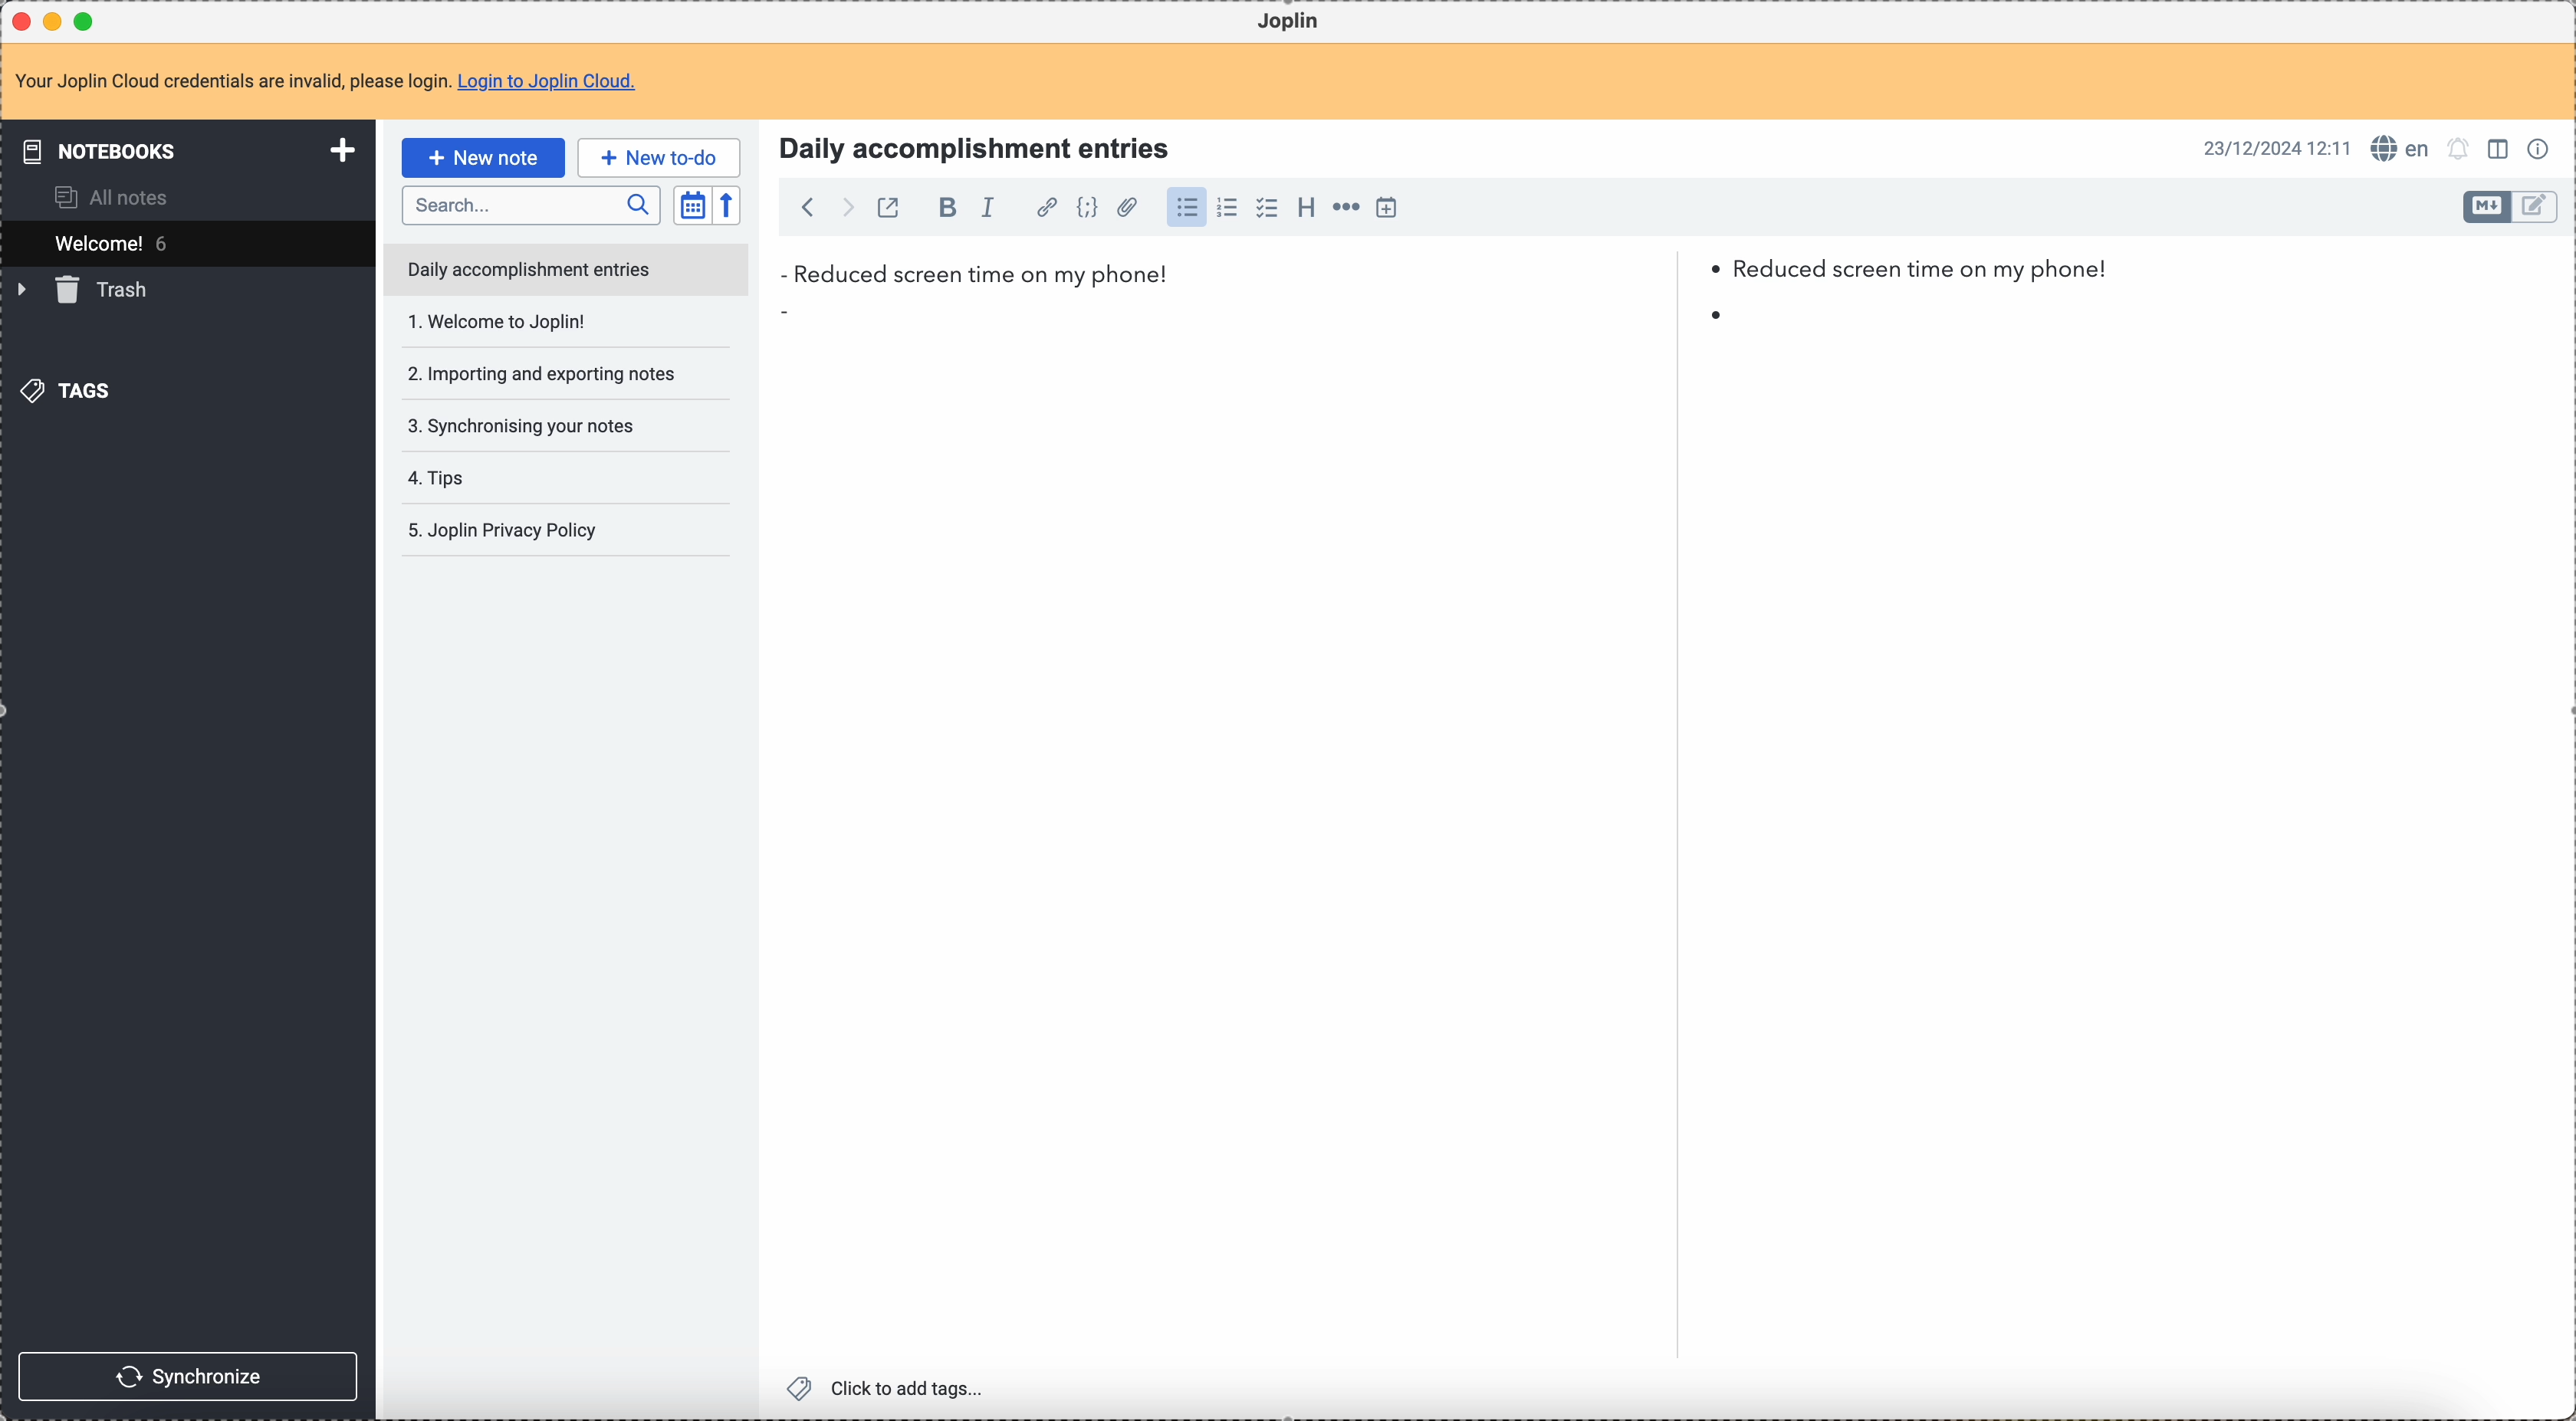  What do you see at coordinates (971, 146) in the screenshot?
I see `Title` at bounding box center [971, 146].